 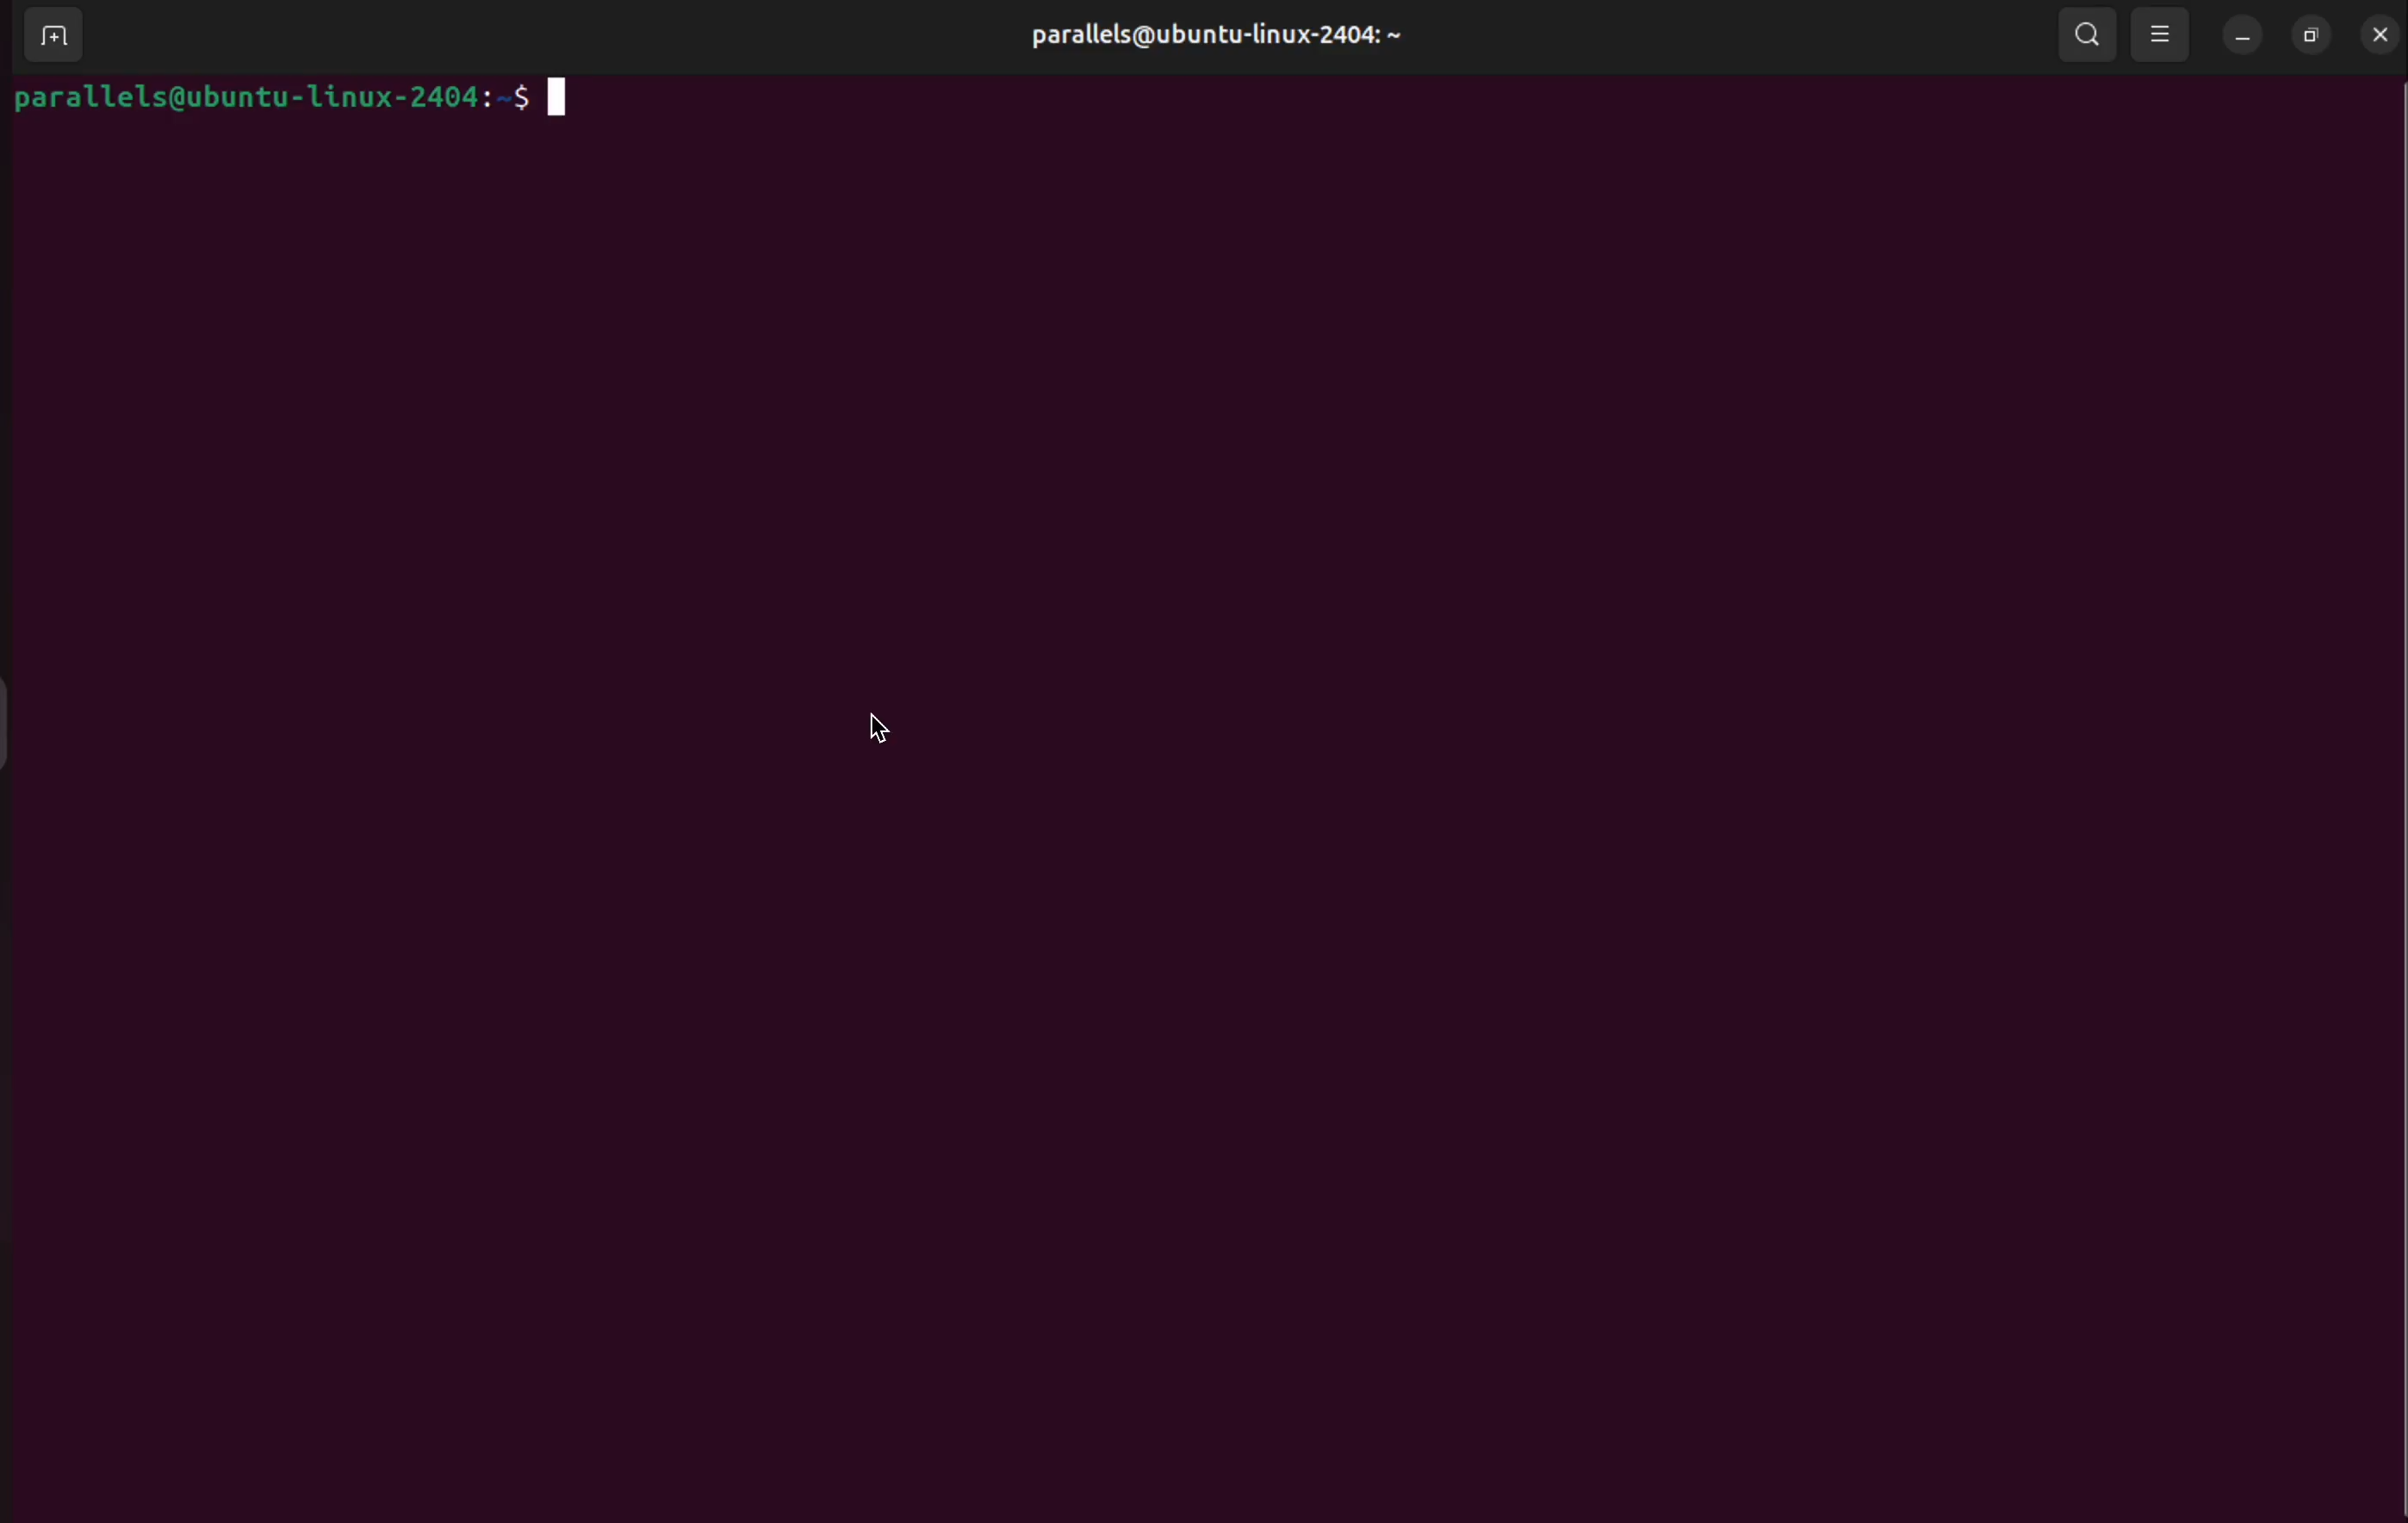 What do you see at coordinates (2083, 36) in the screenshot?
I see `search` at bounding box center [2083, 36].